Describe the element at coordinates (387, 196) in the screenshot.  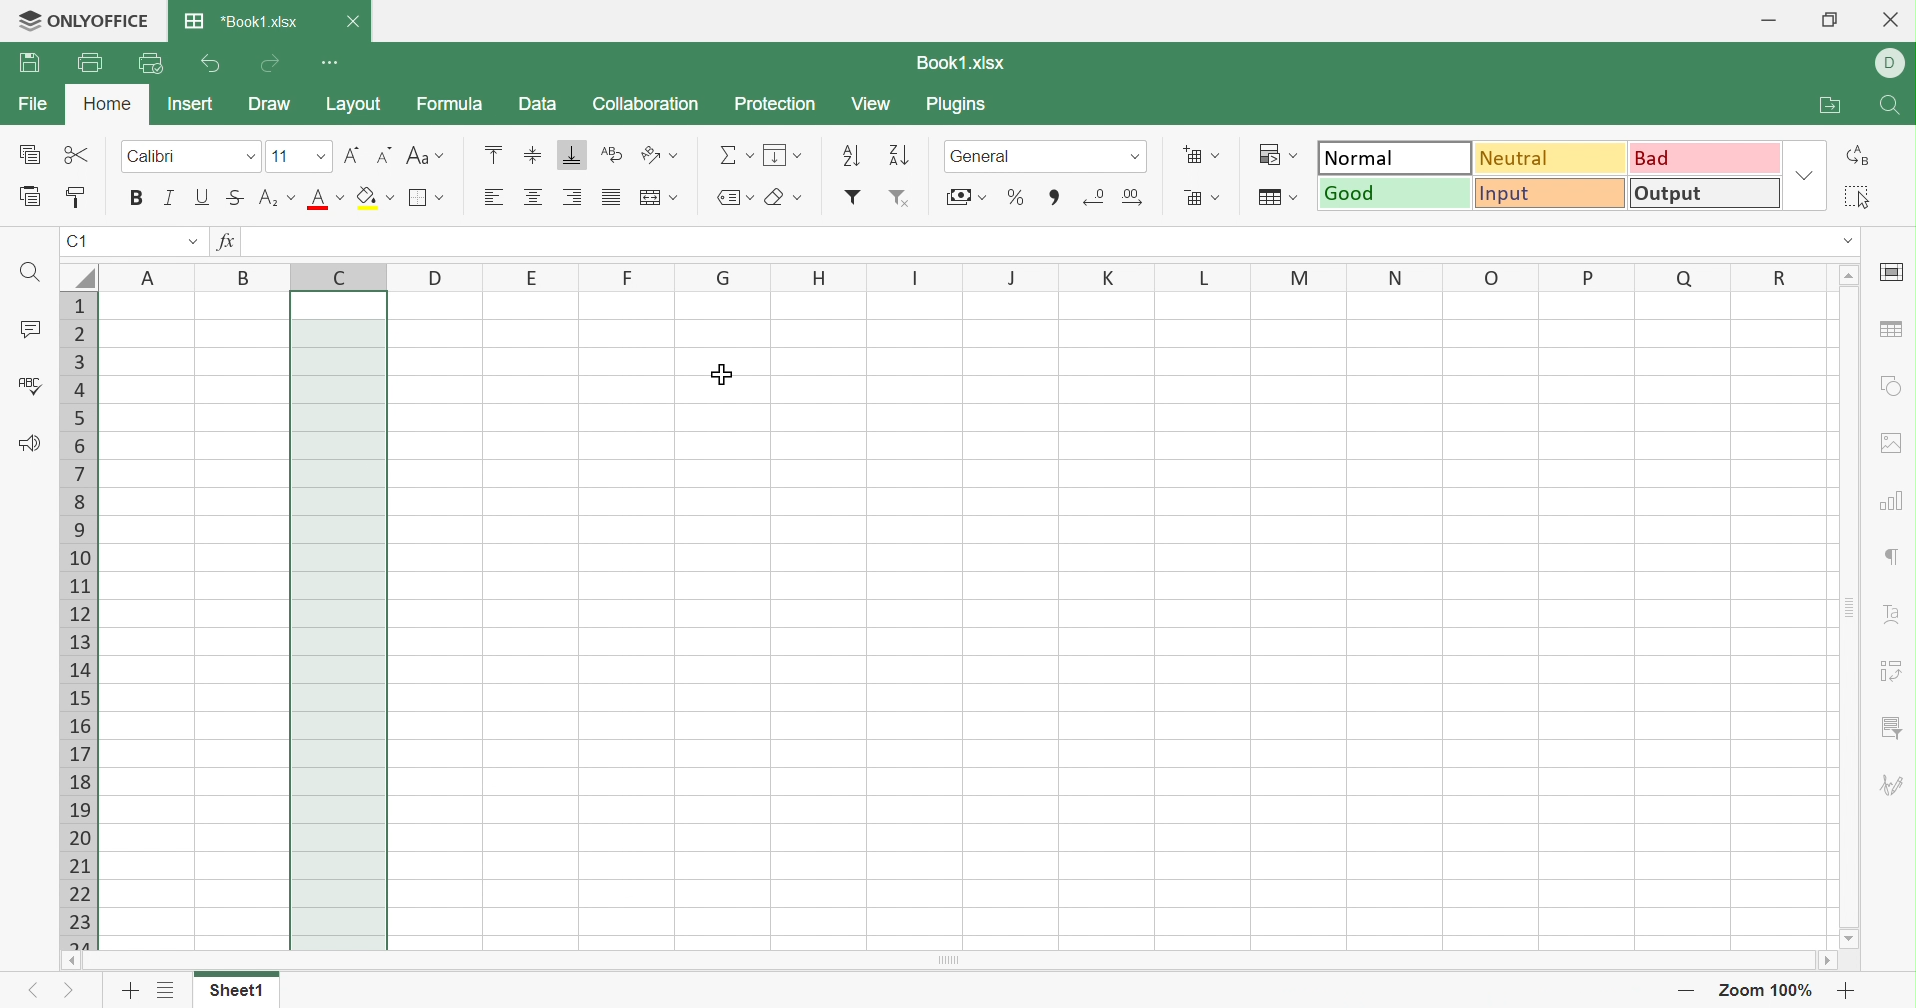
I see `Drop Down` at that location.